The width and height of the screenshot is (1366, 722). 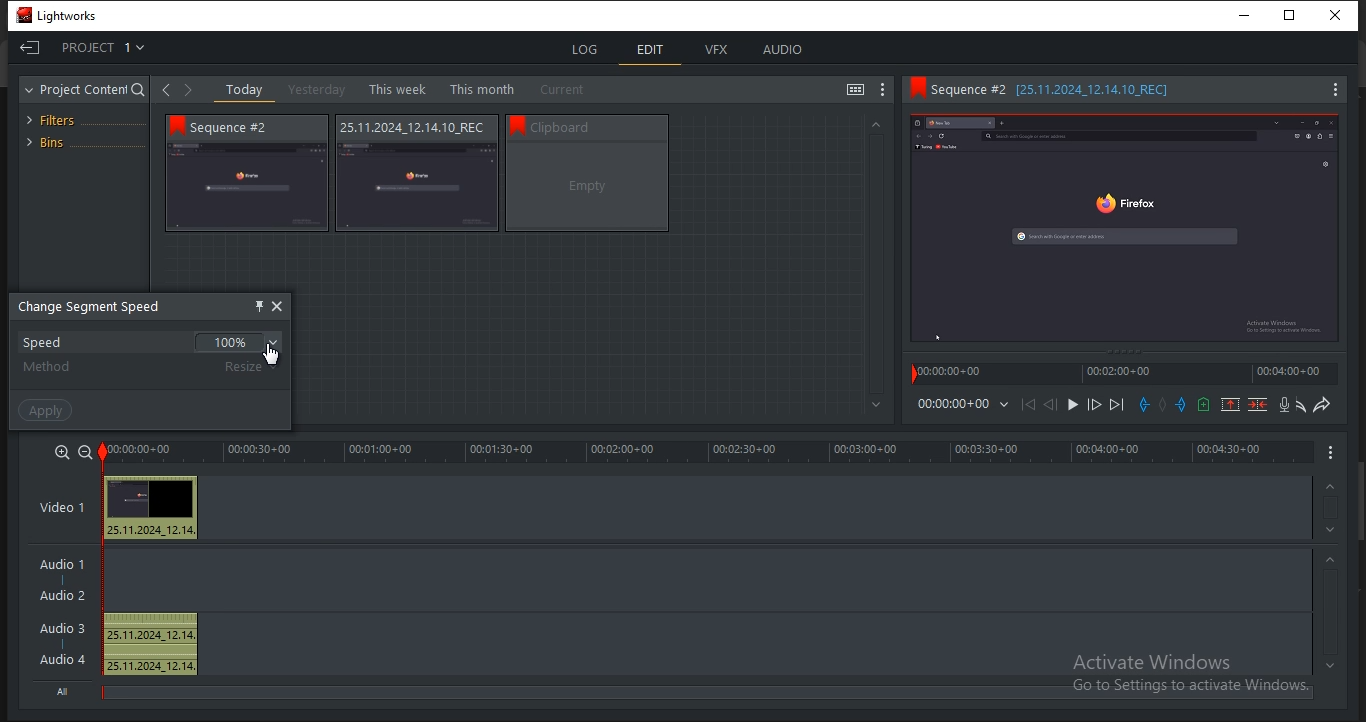 What do you see at coordinates (1119, 405) in the screenshot?
I see `move forward` at bounding box center [1119, 405].